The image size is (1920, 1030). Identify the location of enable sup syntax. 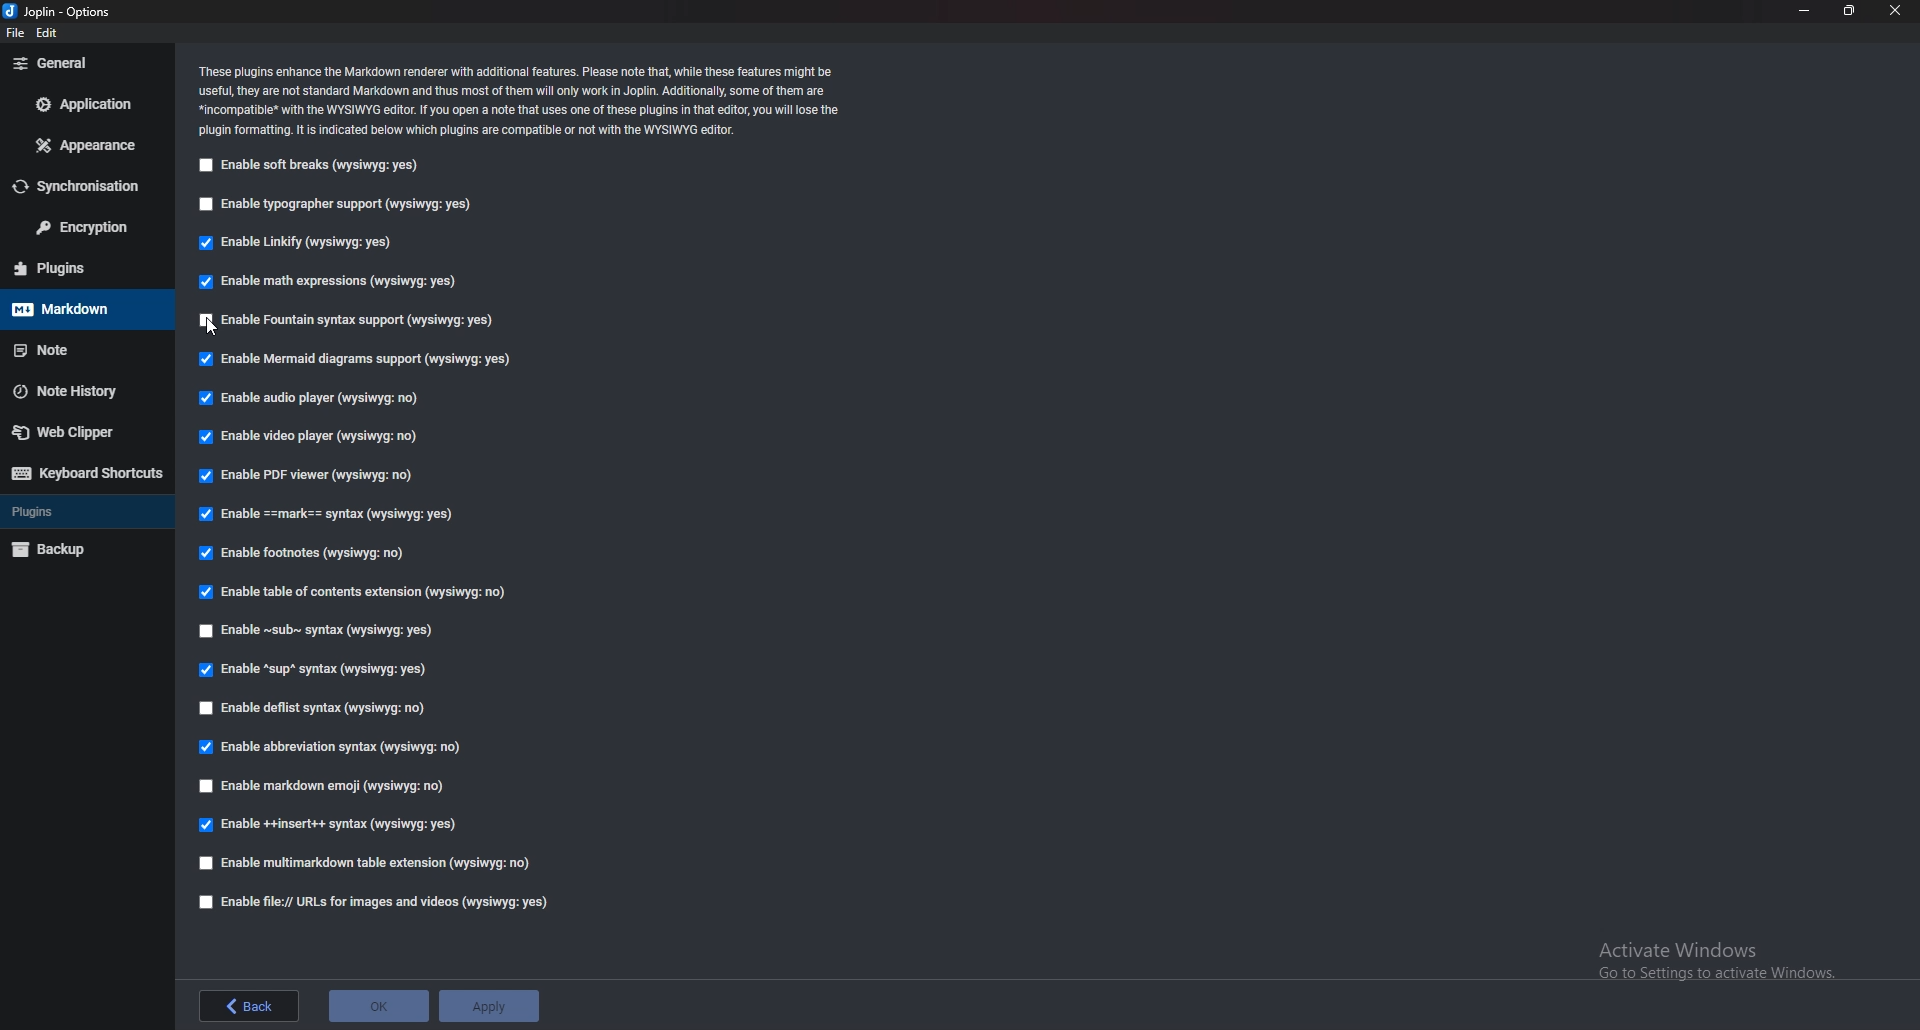
(314, 670).